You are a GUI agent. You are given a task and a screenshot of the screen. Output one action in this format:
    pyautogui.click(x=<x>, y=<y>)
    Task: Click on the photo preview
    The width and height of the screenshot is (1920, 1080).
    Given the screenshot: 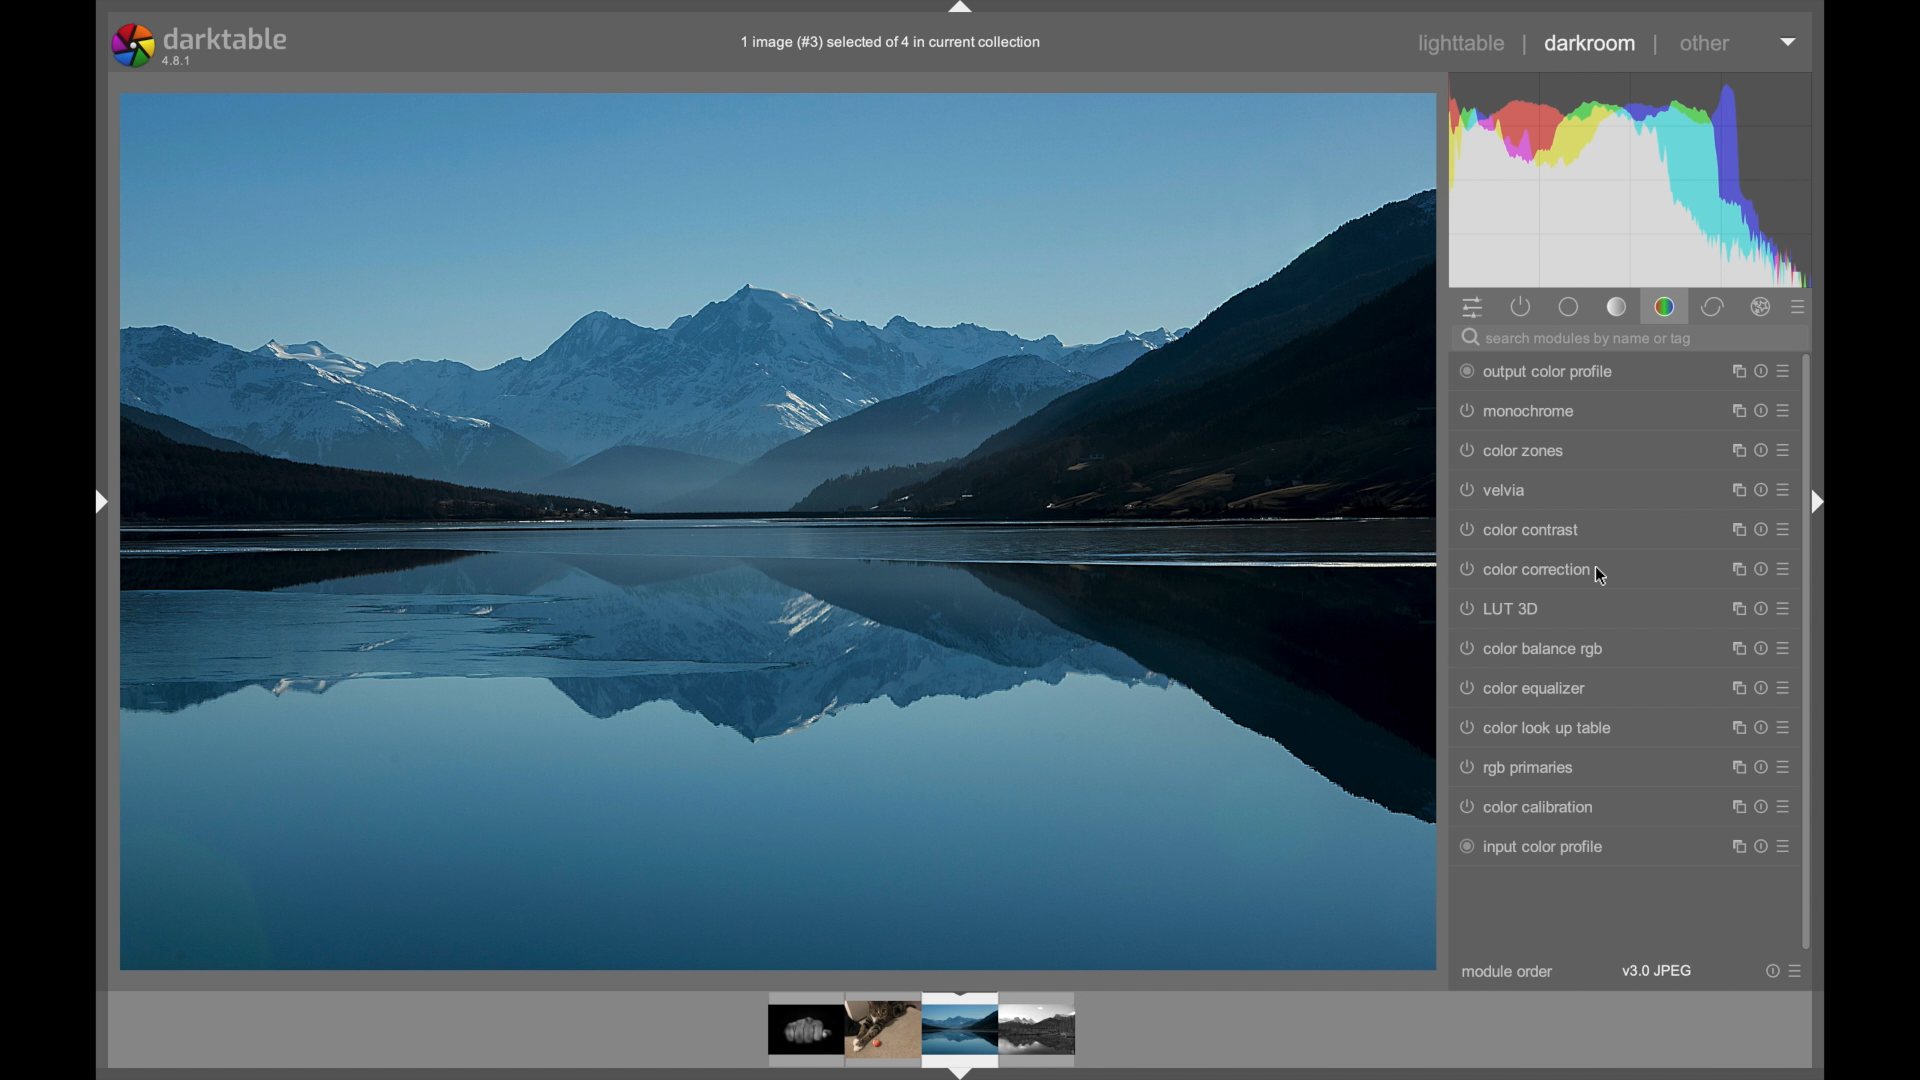 What is the action you would take?
    pyautogui.click(x=776, y=530)
    